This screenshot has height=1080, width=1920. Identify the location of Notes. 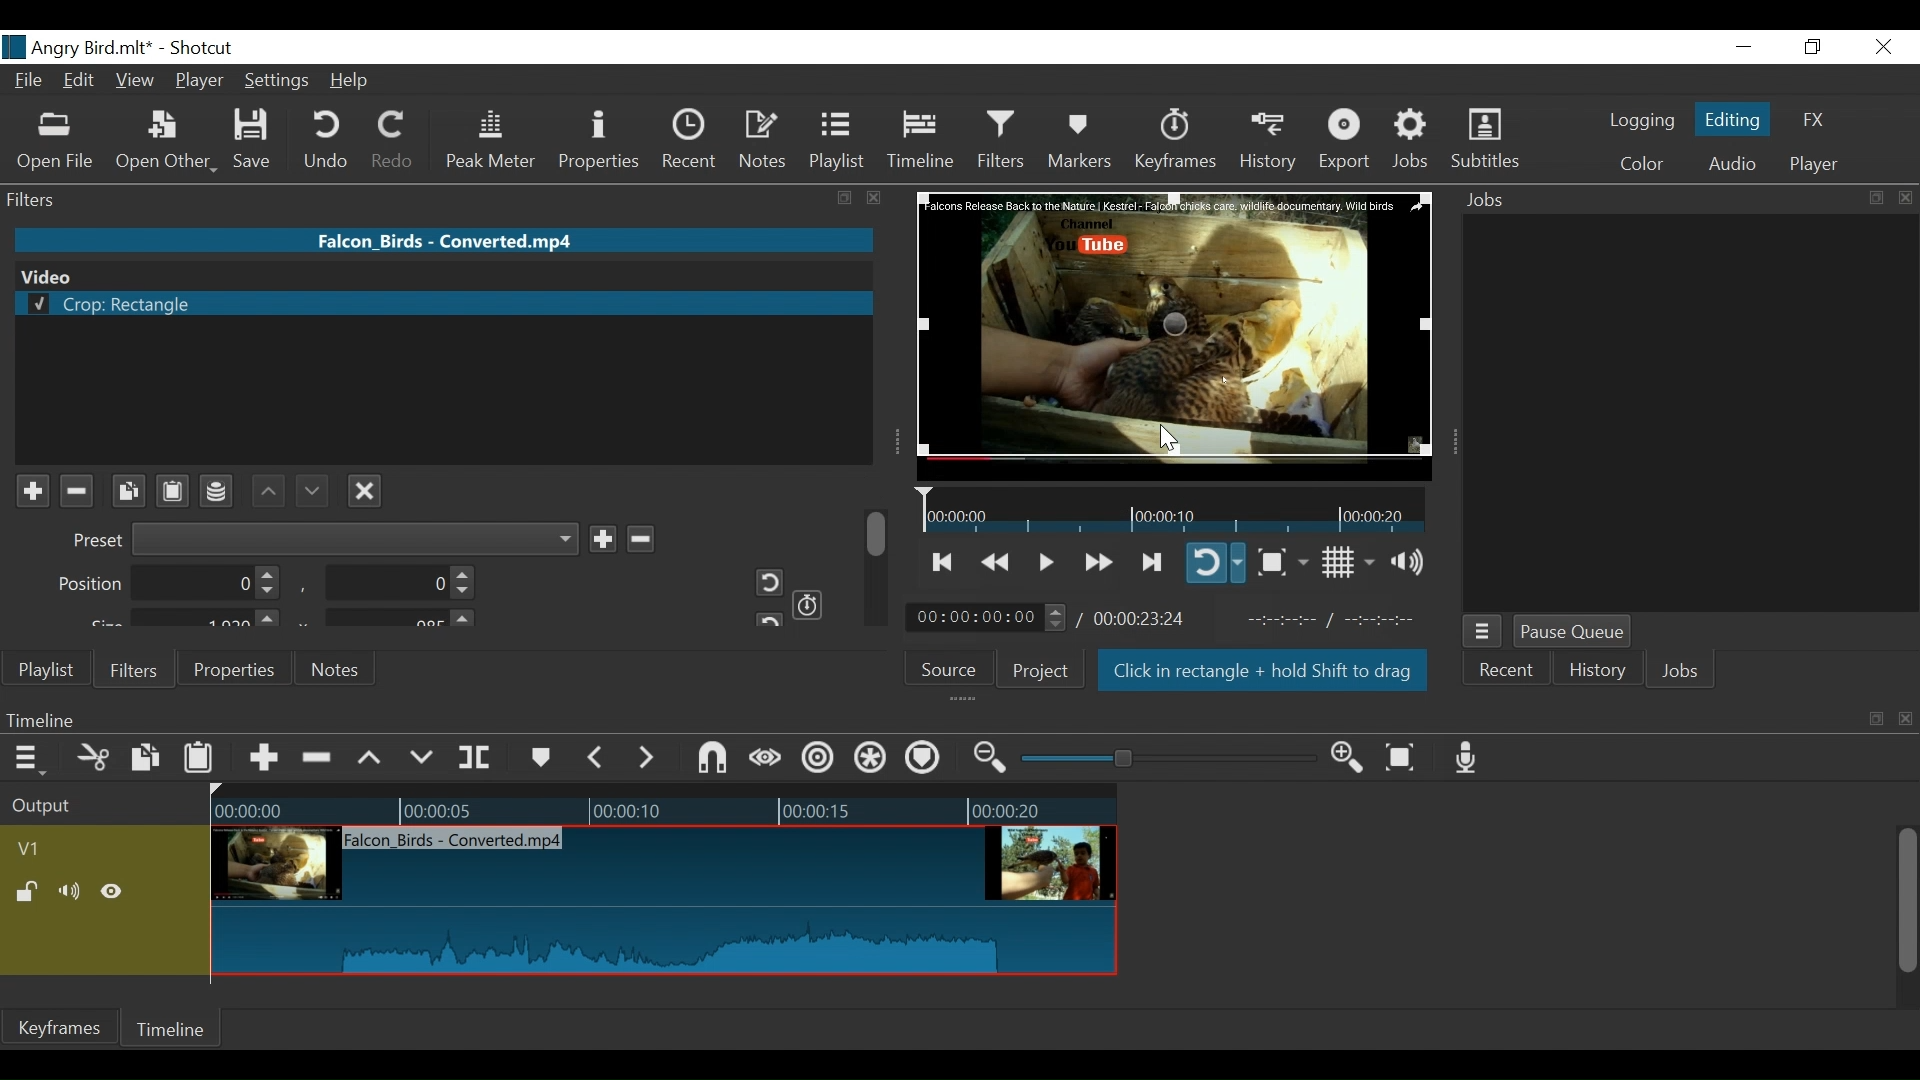
(337, 669).